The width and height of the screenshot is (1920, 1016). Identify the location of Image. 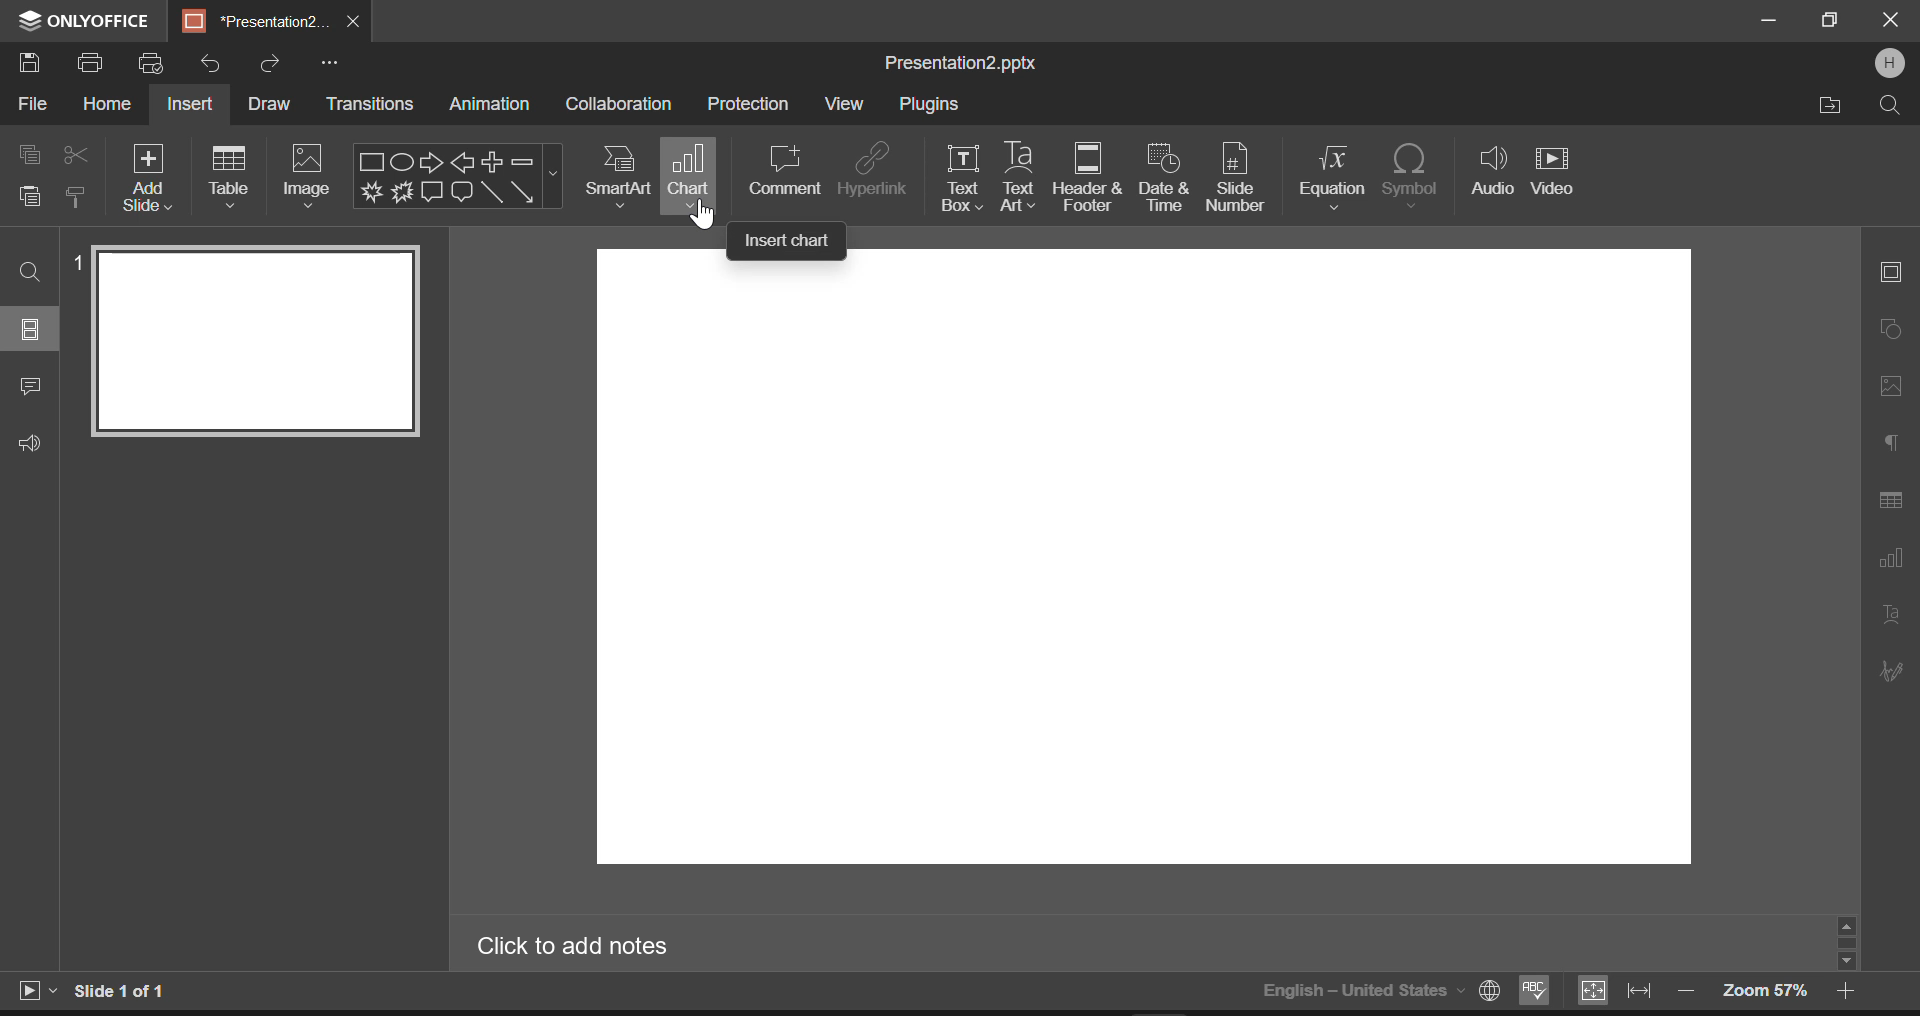
(307, 174).